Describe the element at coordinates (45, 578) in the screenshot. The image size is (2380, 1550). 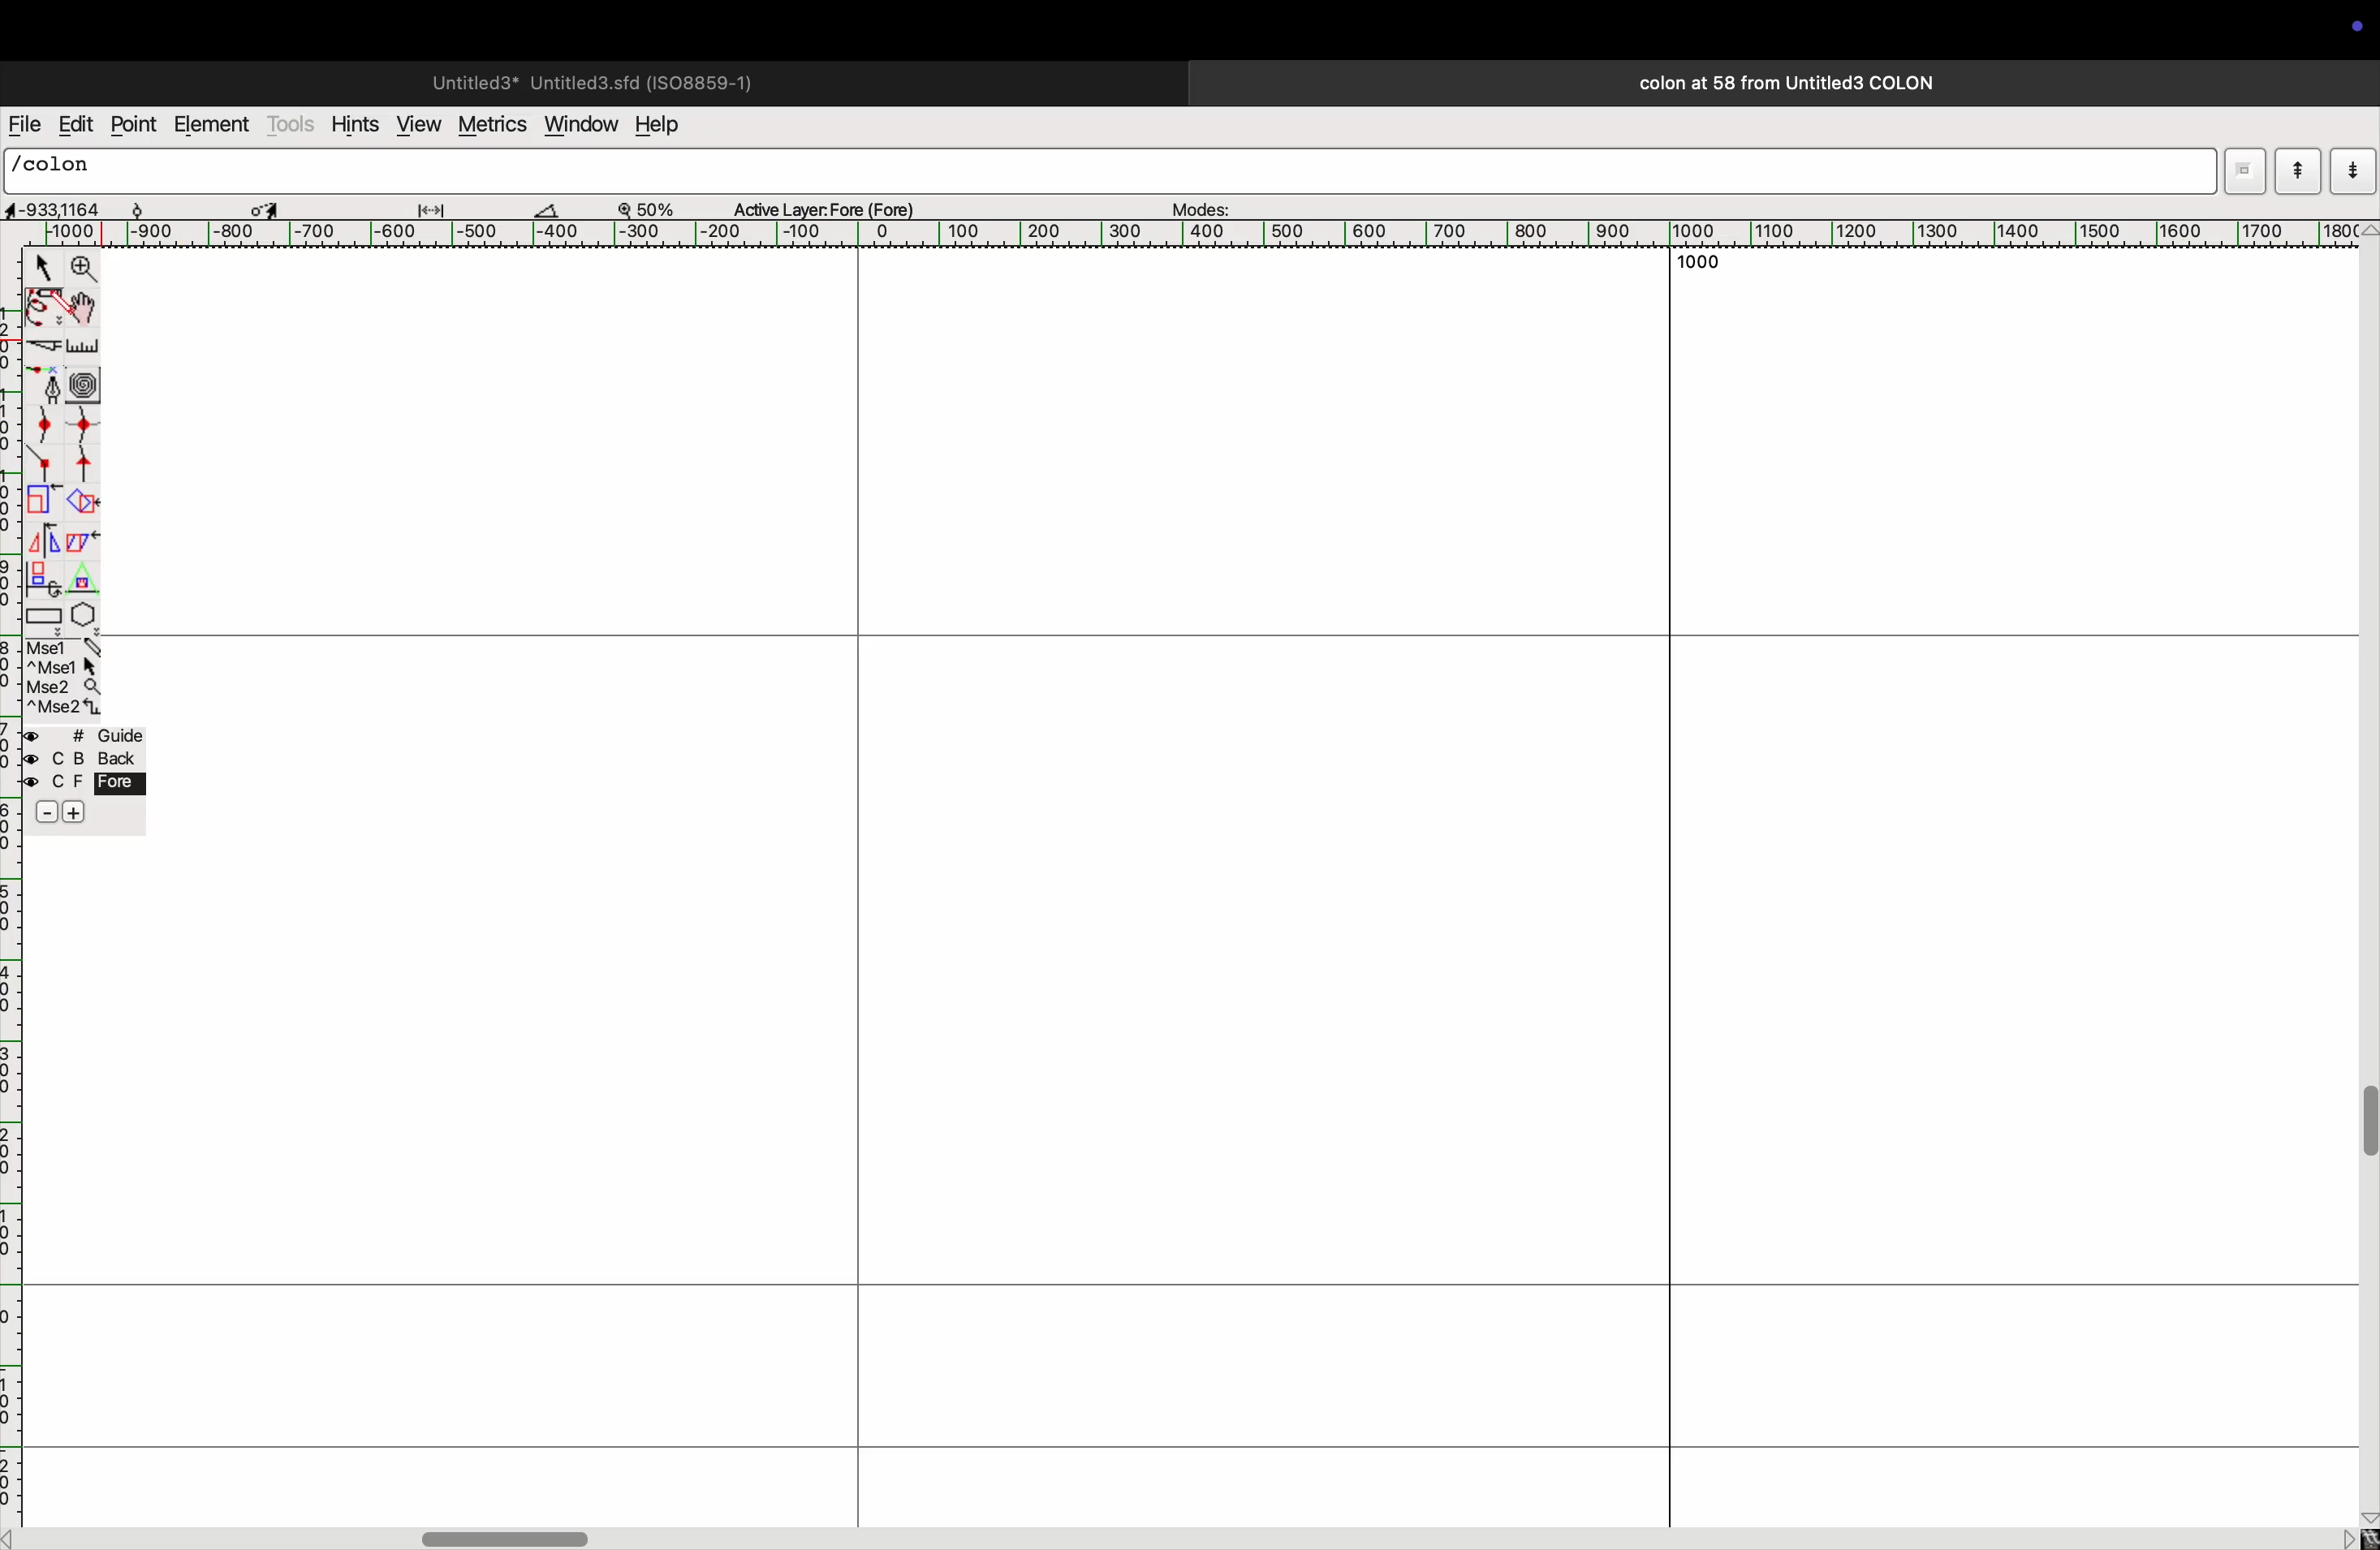
I see `clone` at that location.